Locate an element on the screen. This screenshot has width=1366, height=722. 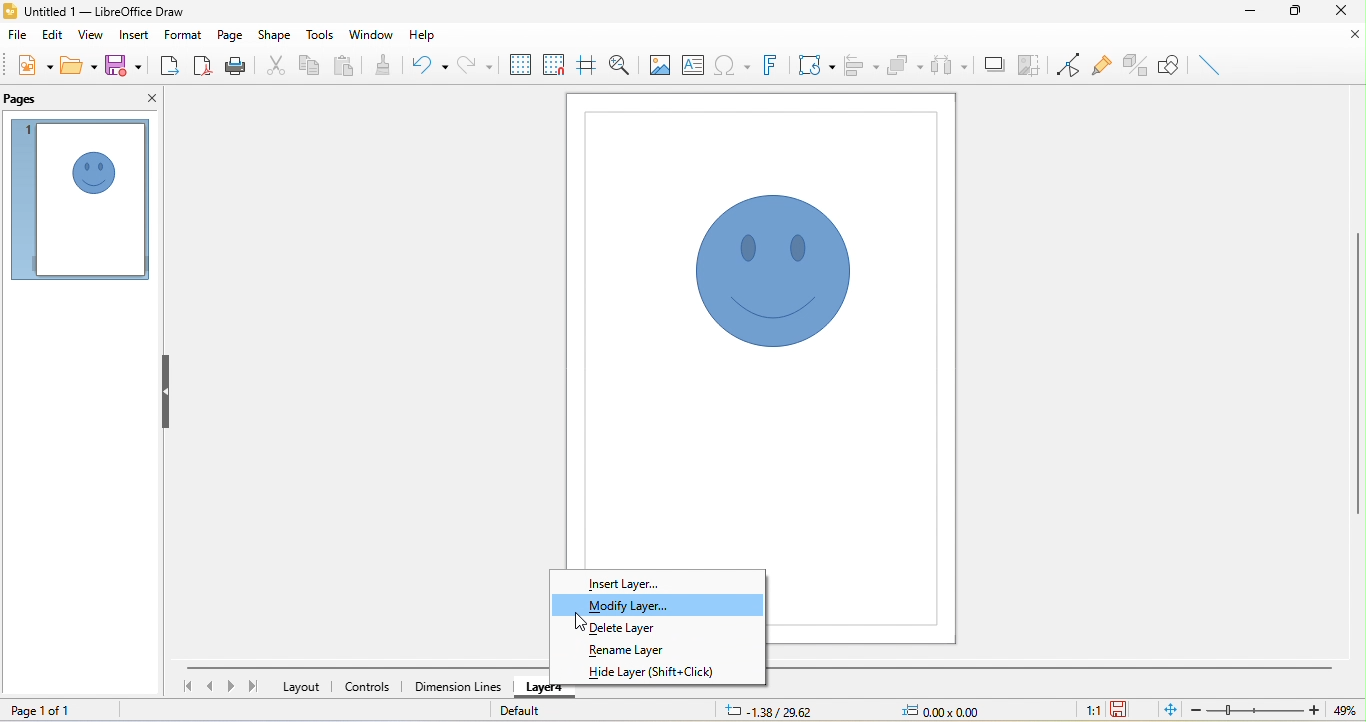
hide is located at coordinates (168, 393).